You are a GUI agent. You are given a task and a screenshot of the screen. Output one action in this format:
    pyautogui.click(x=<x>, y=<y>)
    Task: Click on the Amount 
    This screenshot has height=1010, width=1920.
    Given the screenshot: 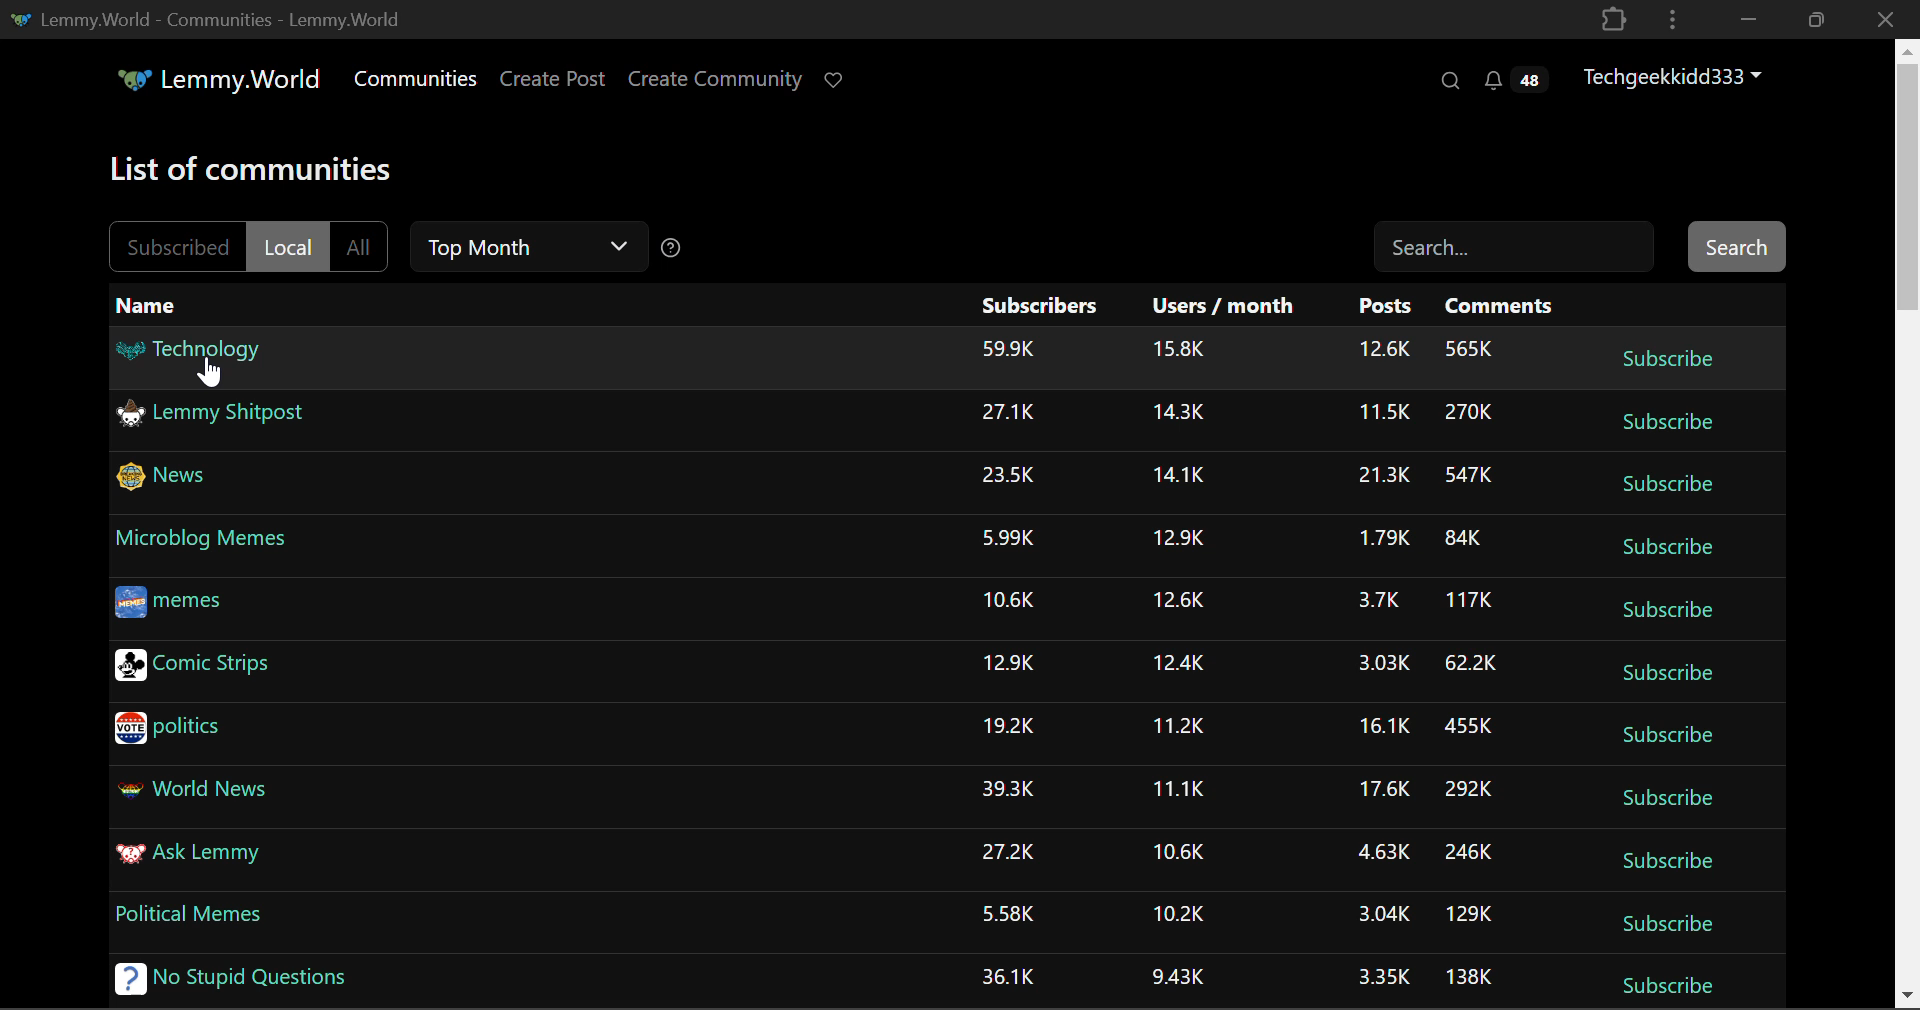 What is the action you would take?
    pyautogui.click(x=1178, y=913)
    